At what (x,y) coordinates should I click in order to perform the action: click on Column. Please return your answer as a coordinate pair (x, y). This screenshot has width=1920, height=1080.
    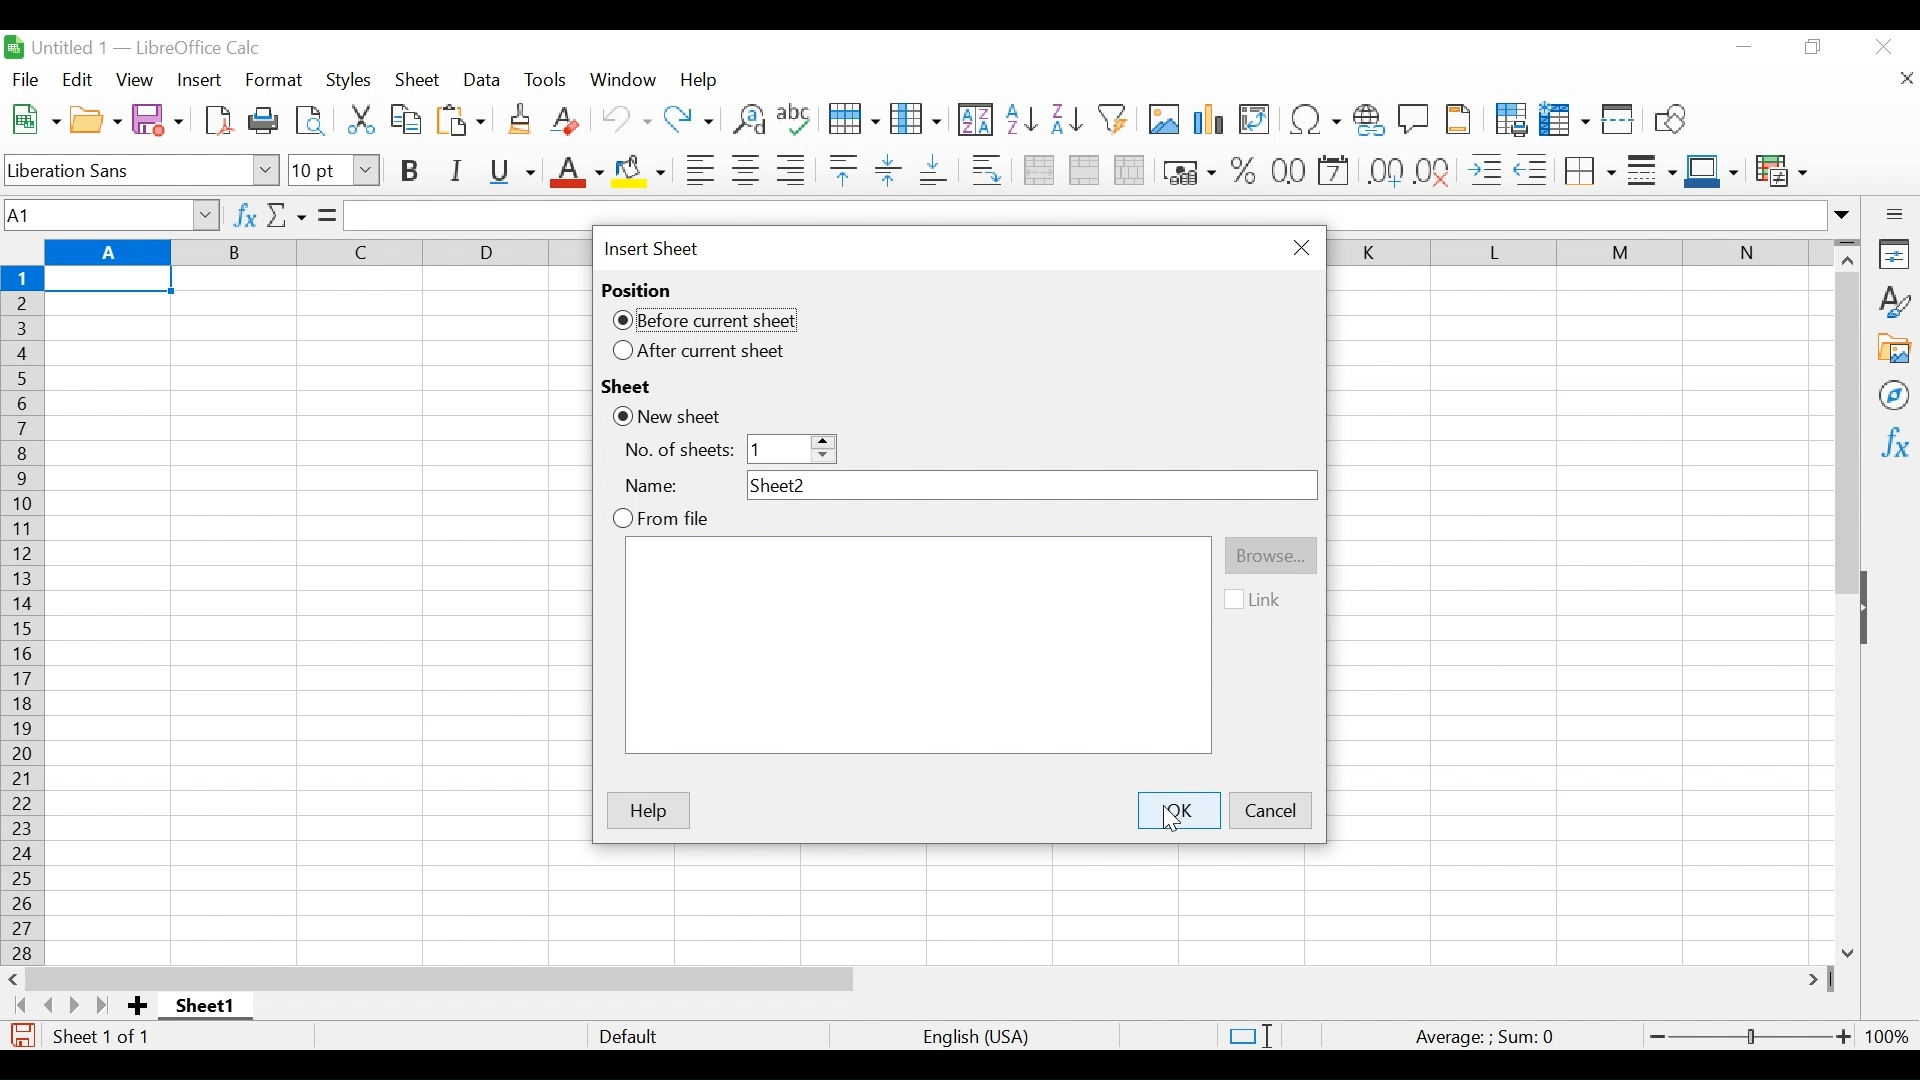
    Looking at the image, I should click on (916, 119).